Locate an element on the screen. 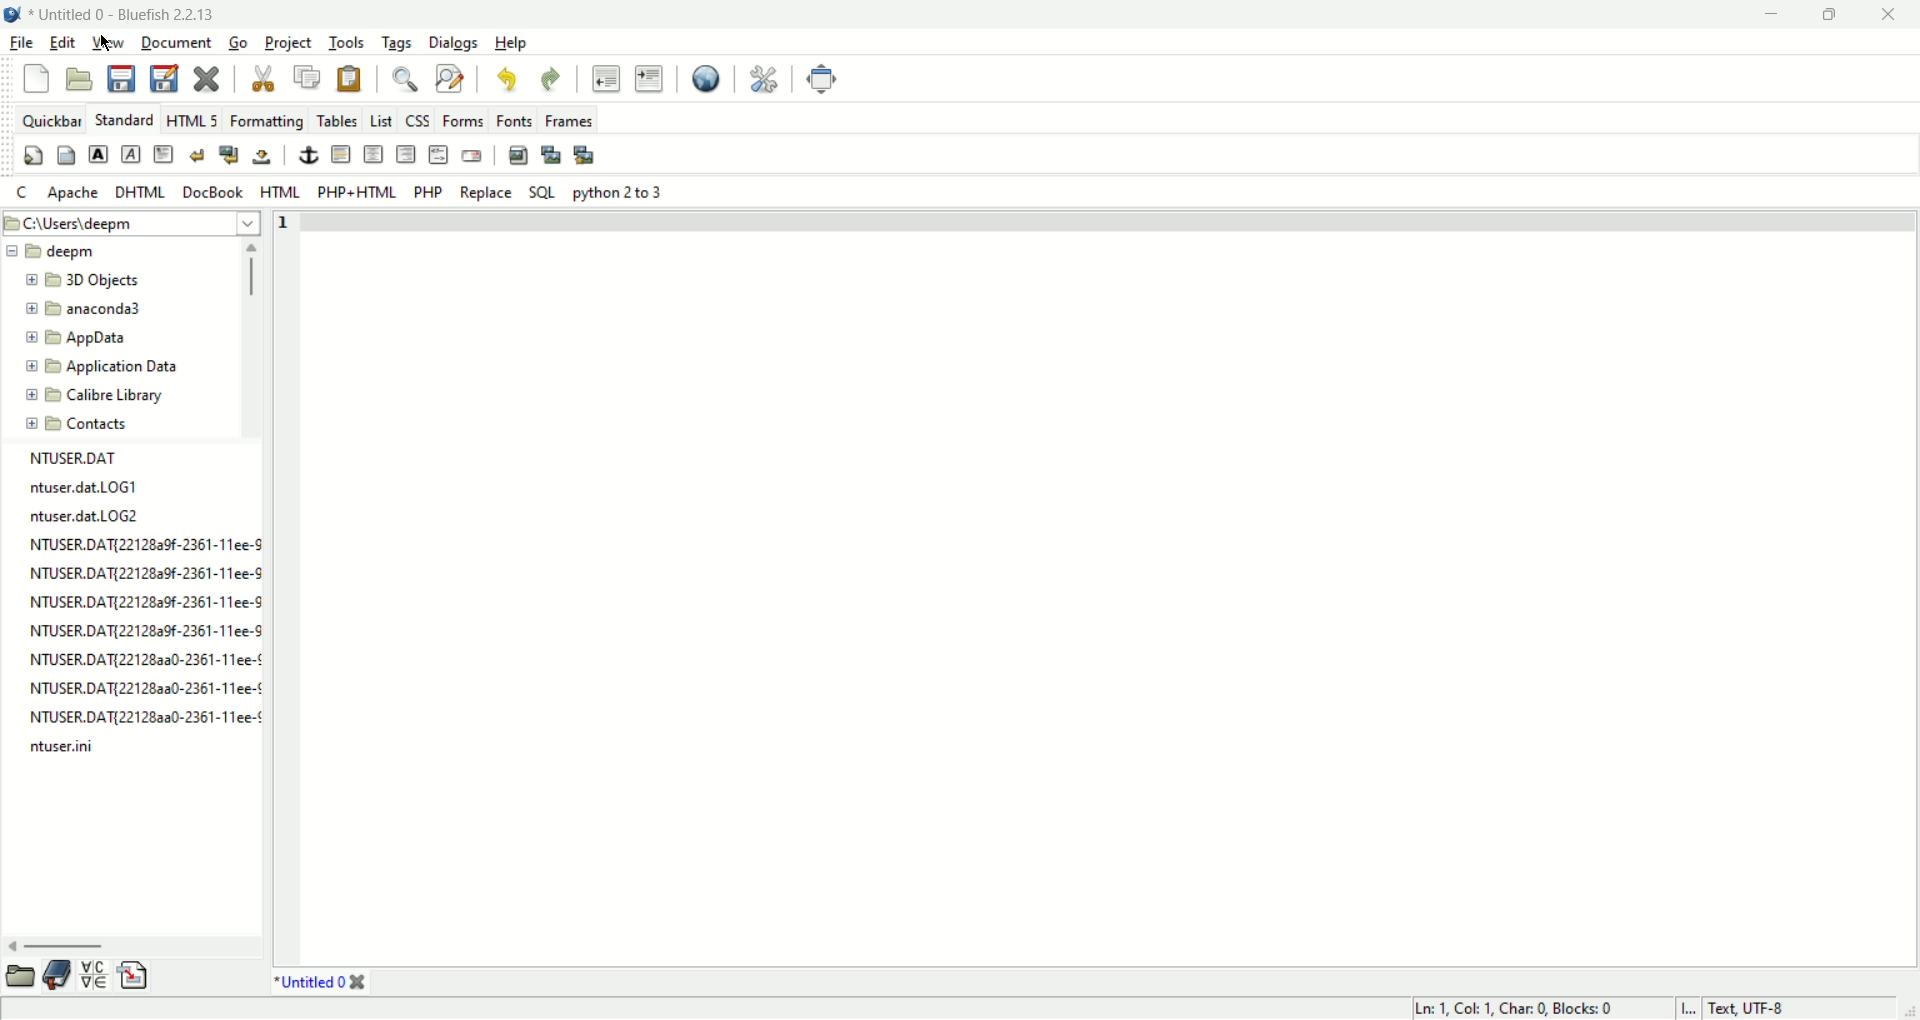 This screenshot has height=1020, width=1920. formatting is located at coordinates (270, 120).